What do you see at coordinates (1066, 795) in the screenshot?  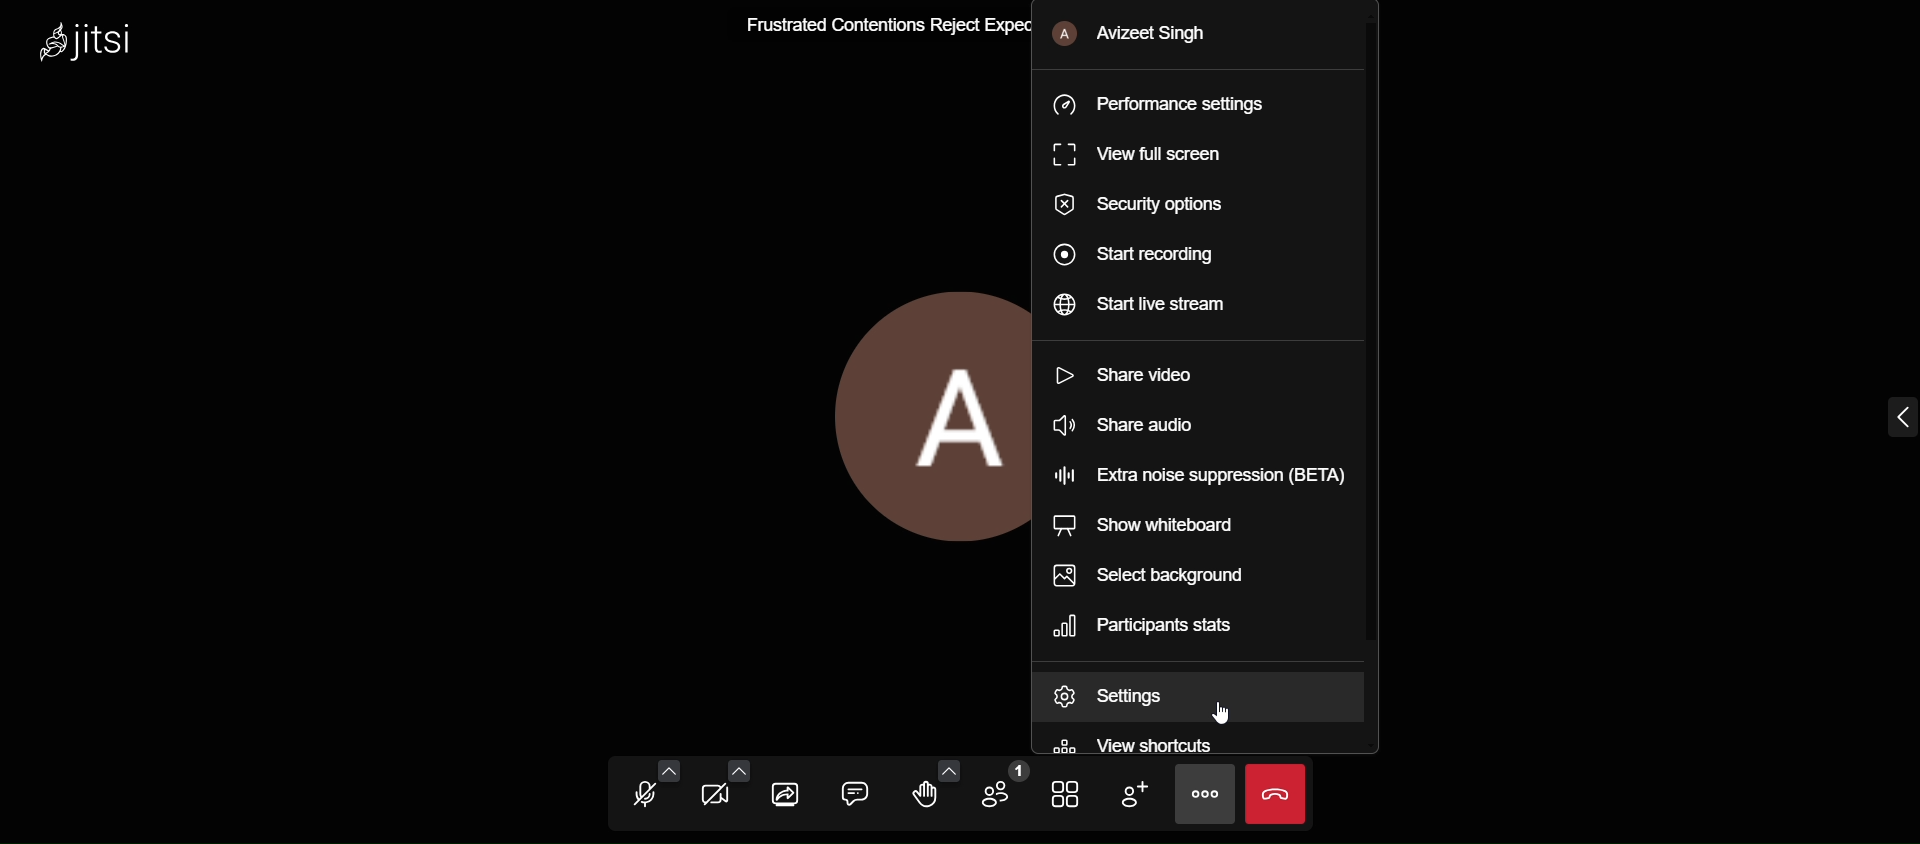 I see `toggle view` at bounding box center [1066, 795].